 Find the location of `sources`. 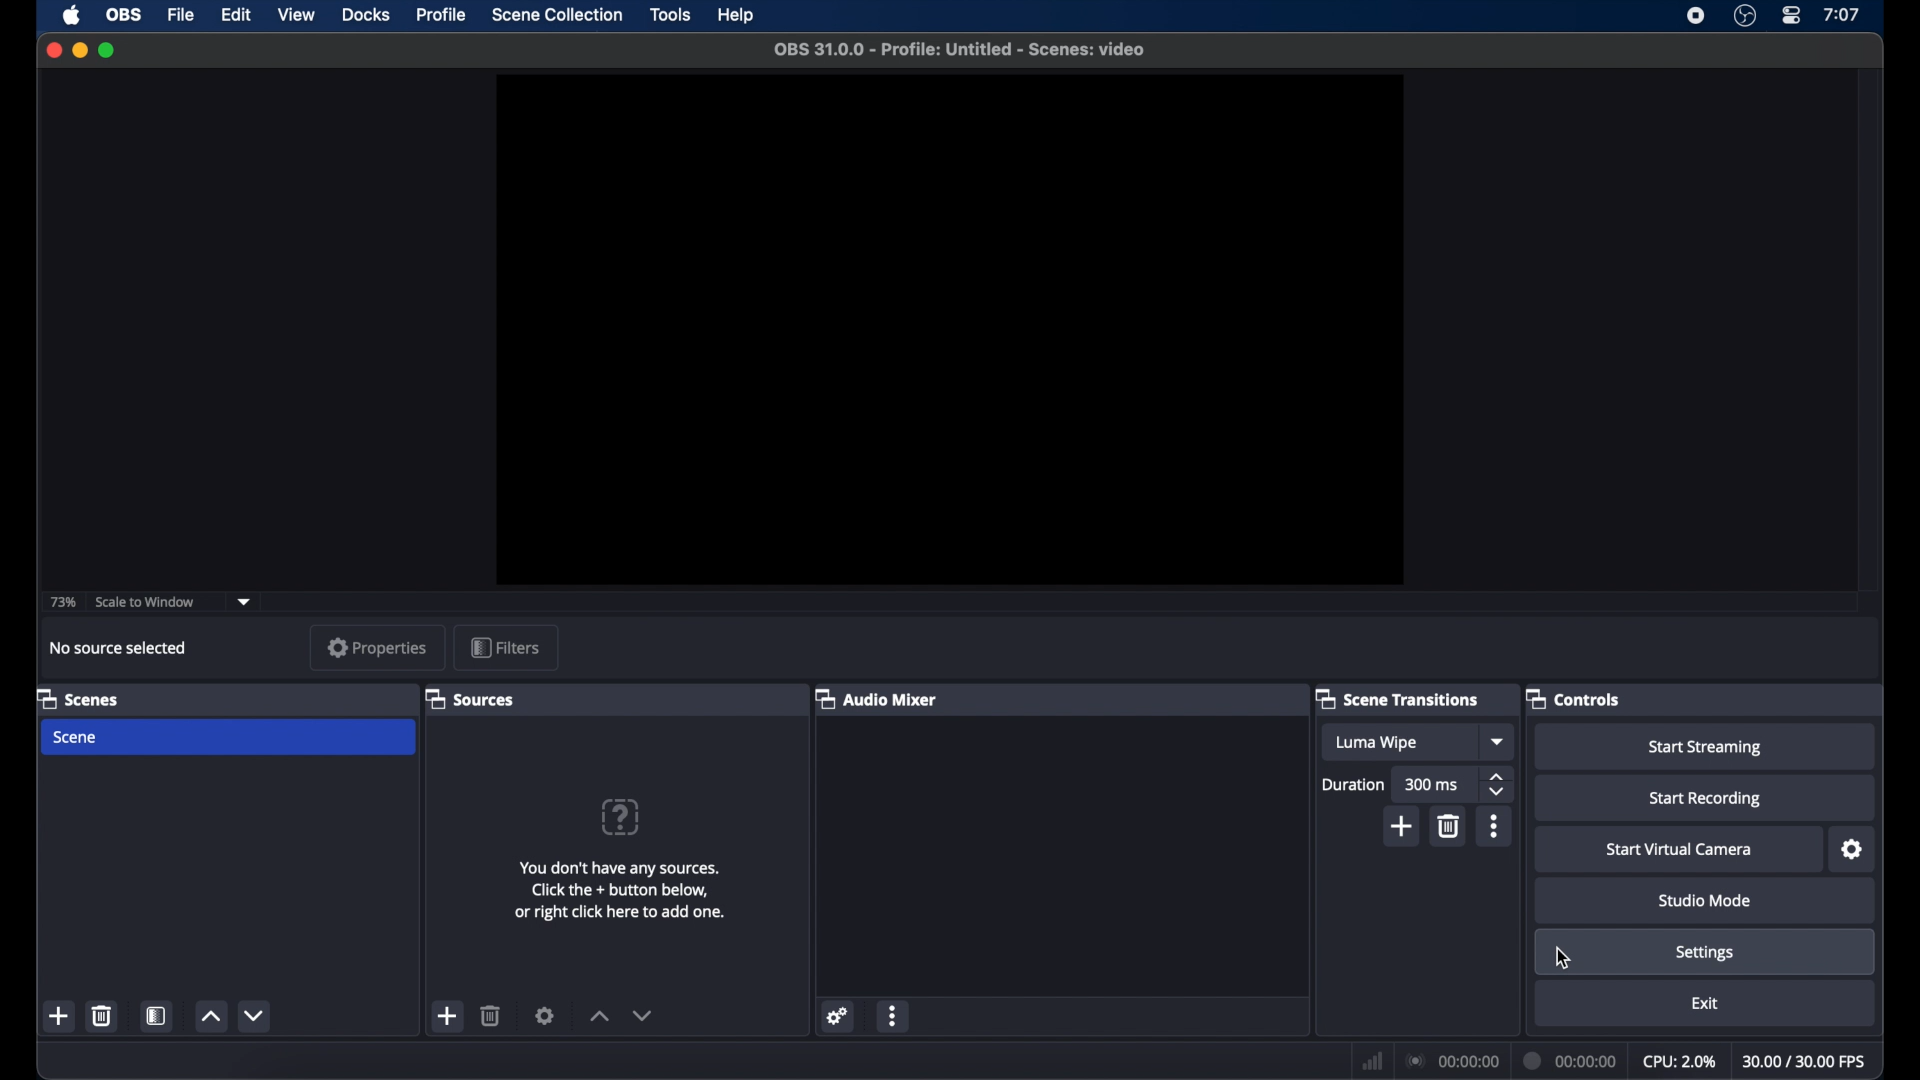

sources is located at coordinates (470, 698).